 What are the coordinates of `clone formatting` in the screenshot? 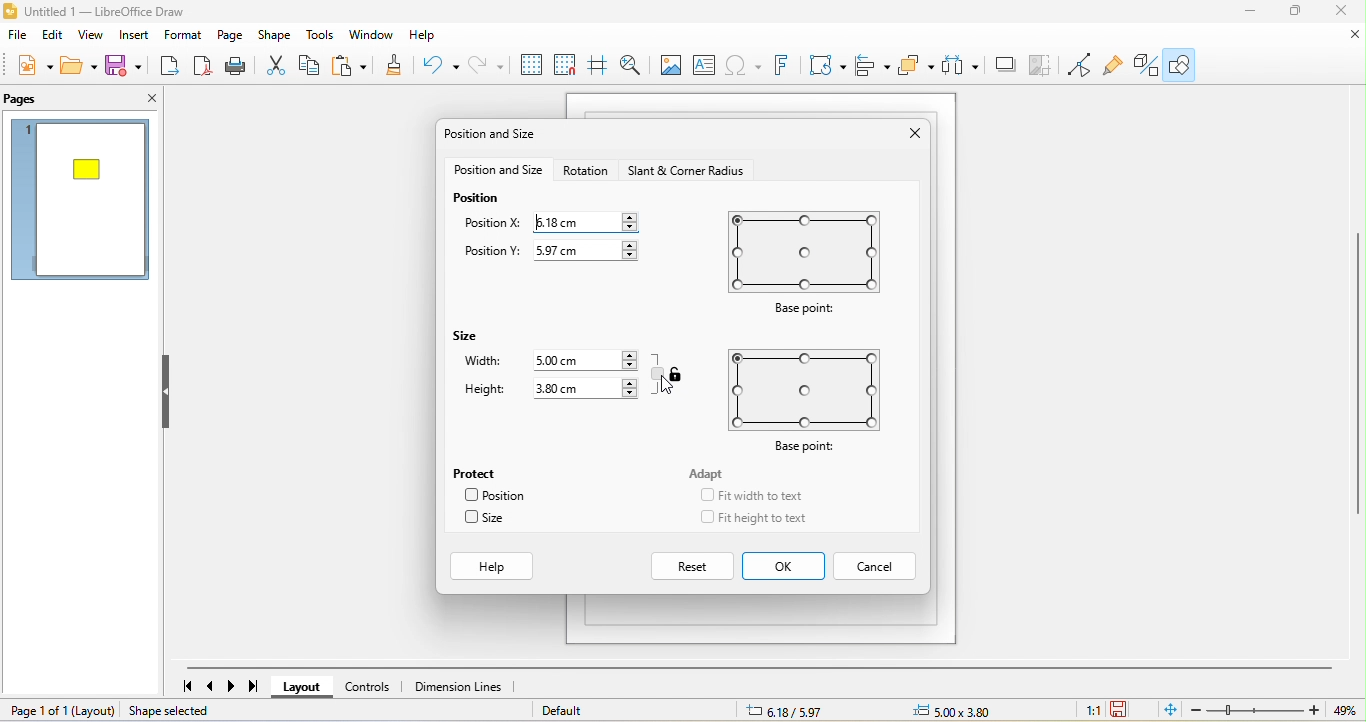 It's located at (393, 68).